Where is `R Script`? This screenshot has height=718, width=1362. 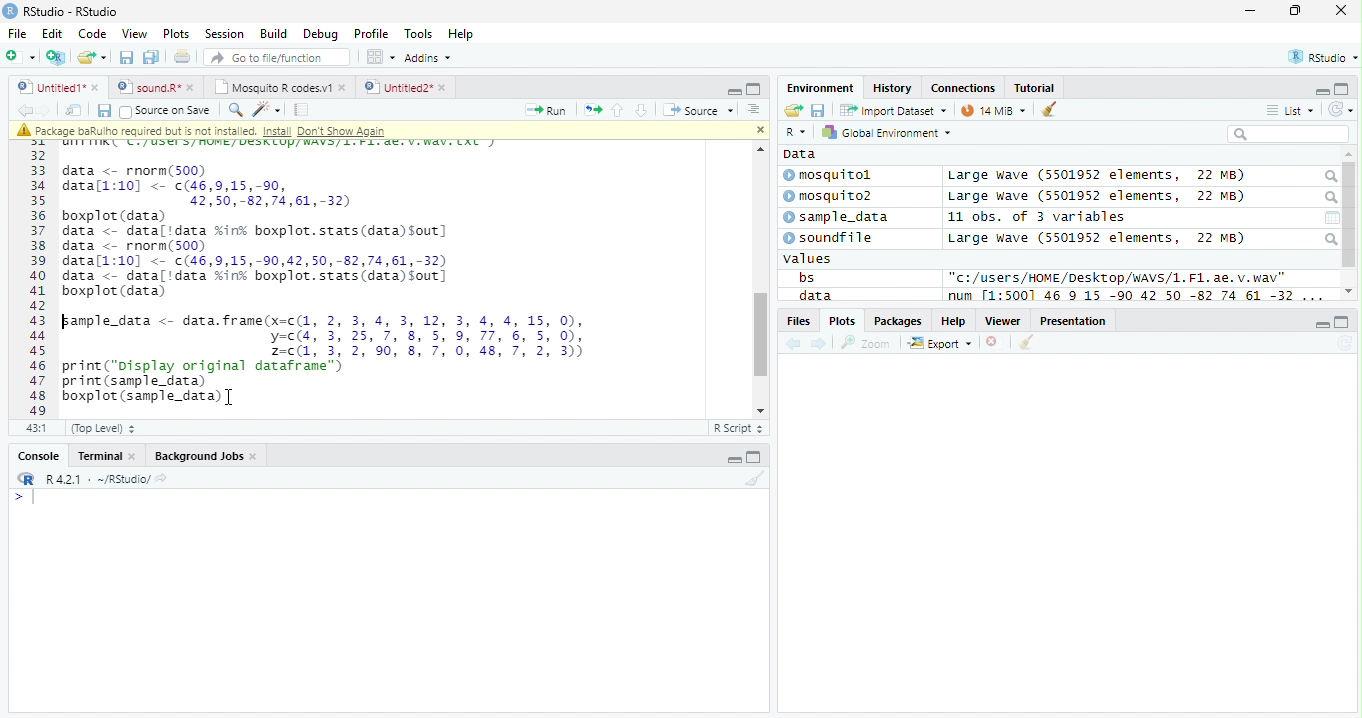 R Script is located at coordinates (739, 427).